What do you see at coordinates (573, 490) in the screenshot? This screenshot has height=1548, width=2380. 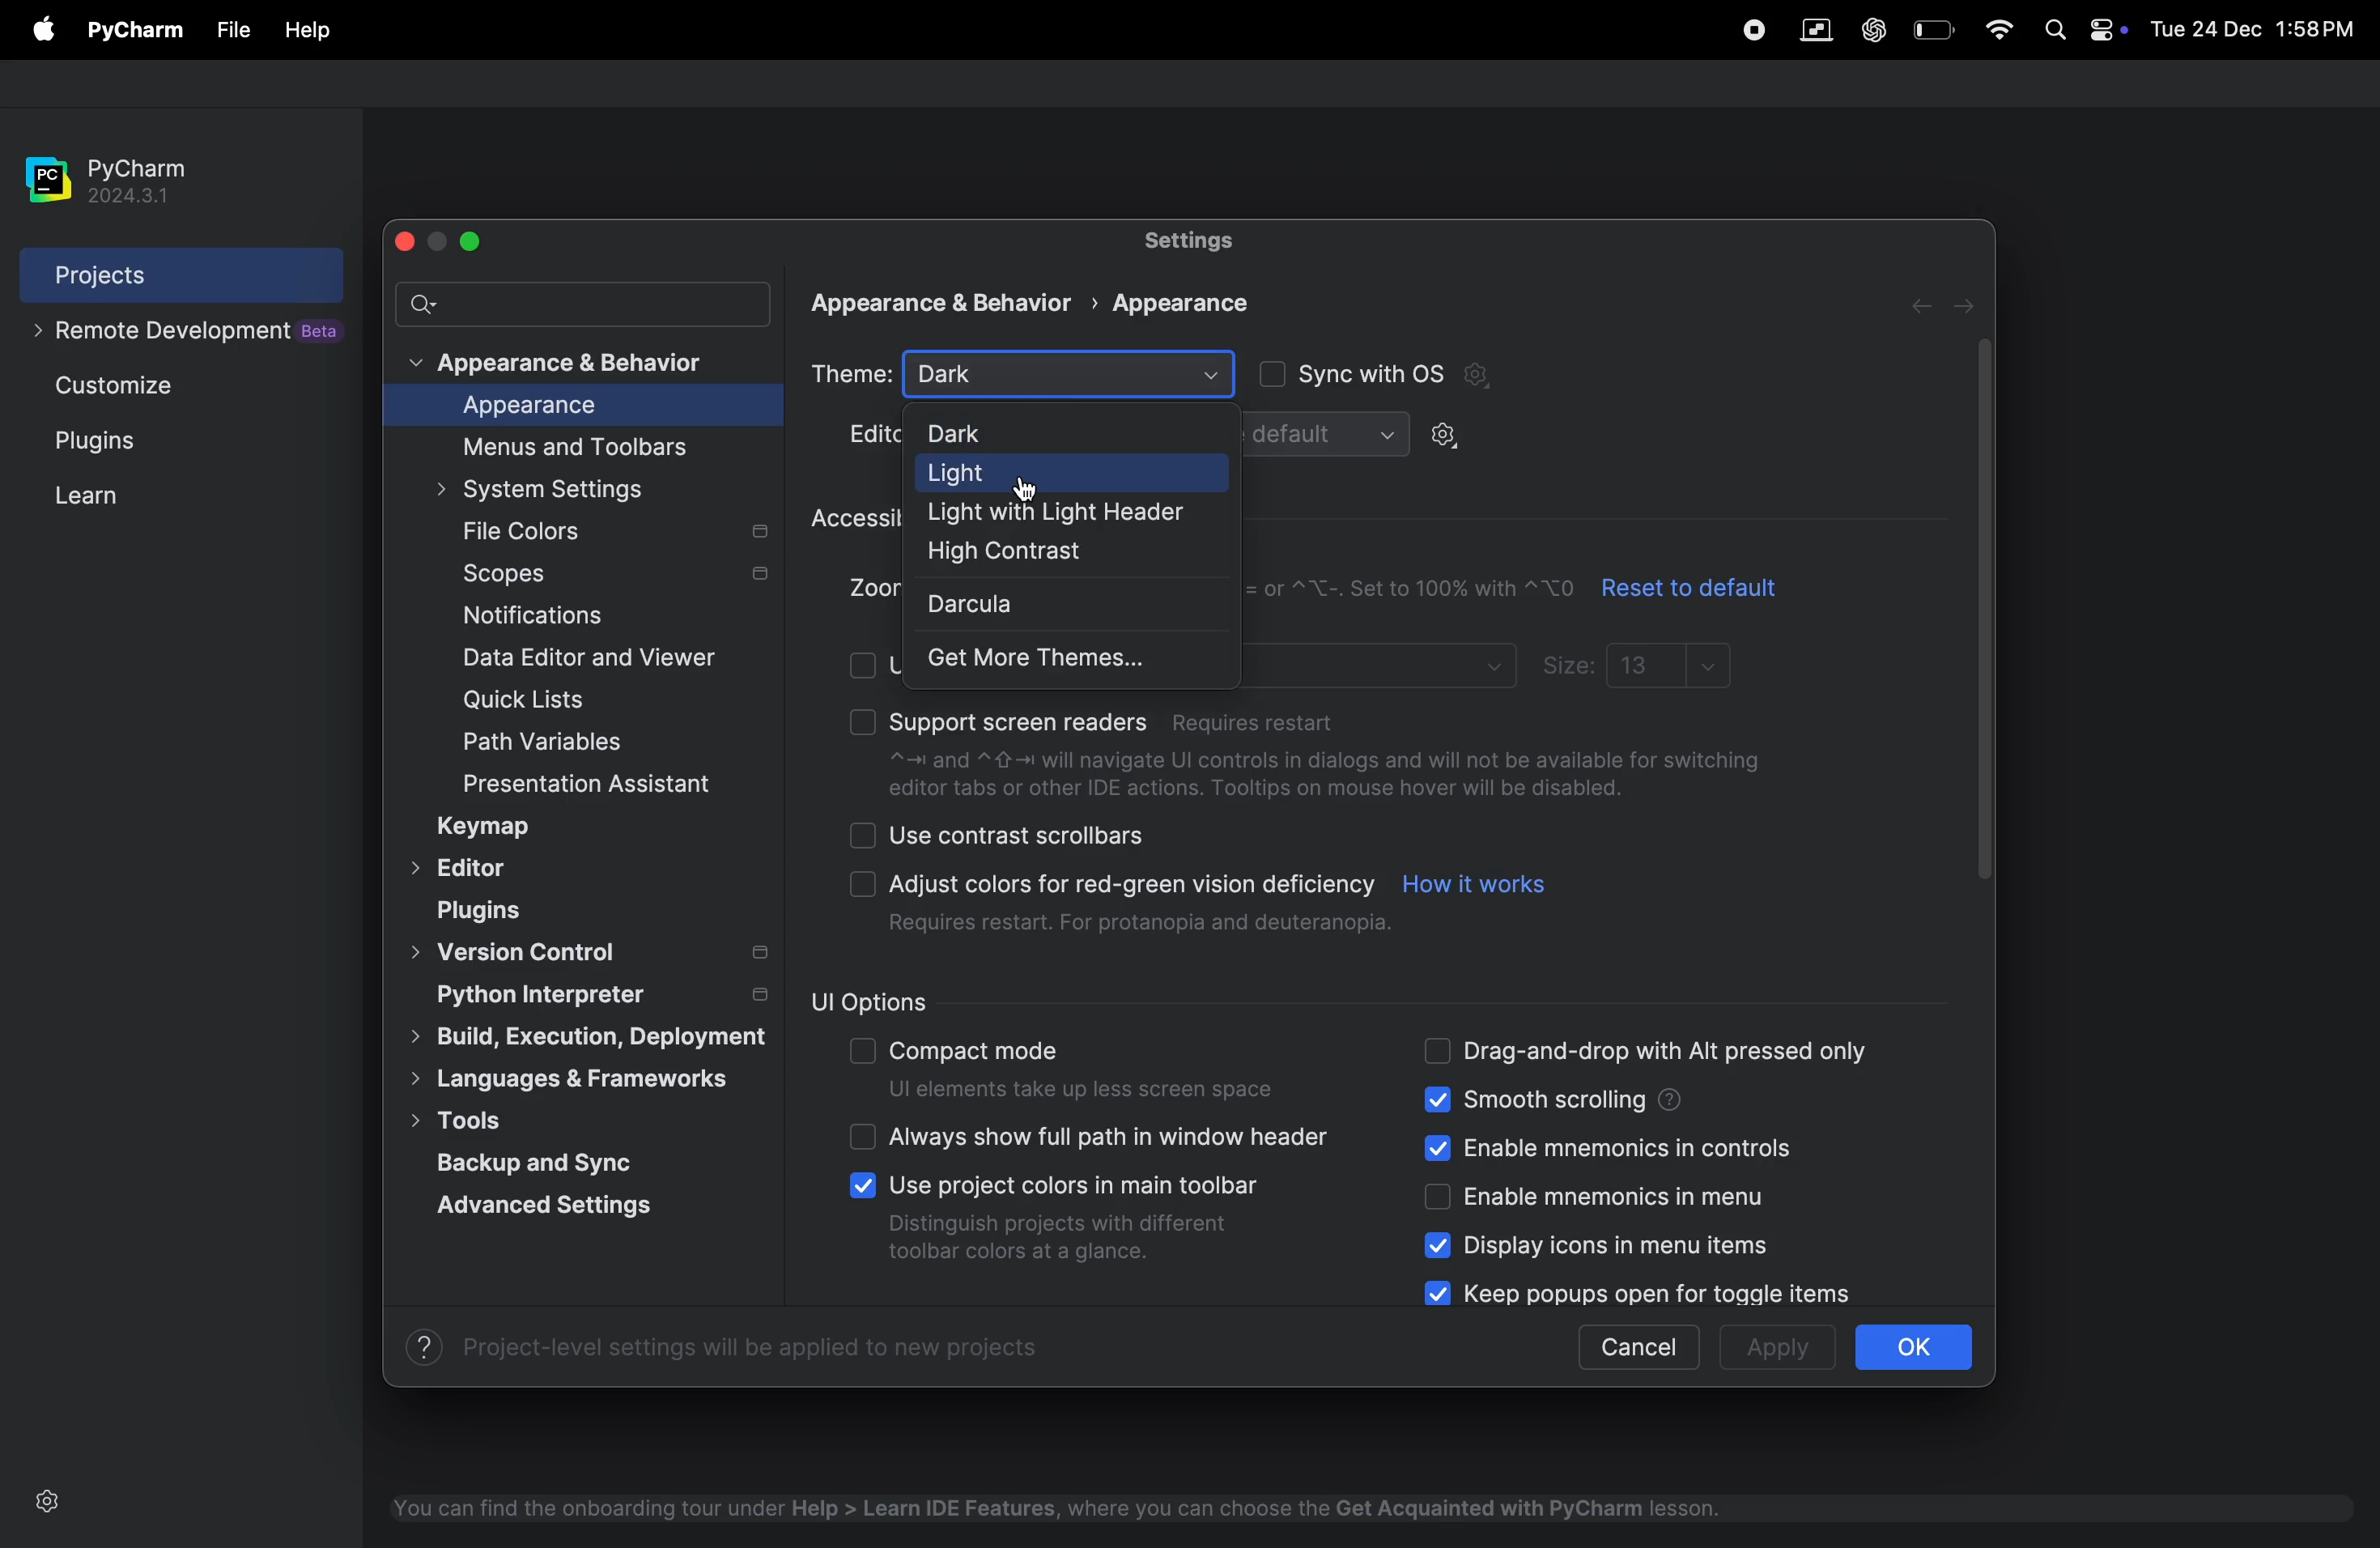 I see `system settings` at bounding box center [573, 490].